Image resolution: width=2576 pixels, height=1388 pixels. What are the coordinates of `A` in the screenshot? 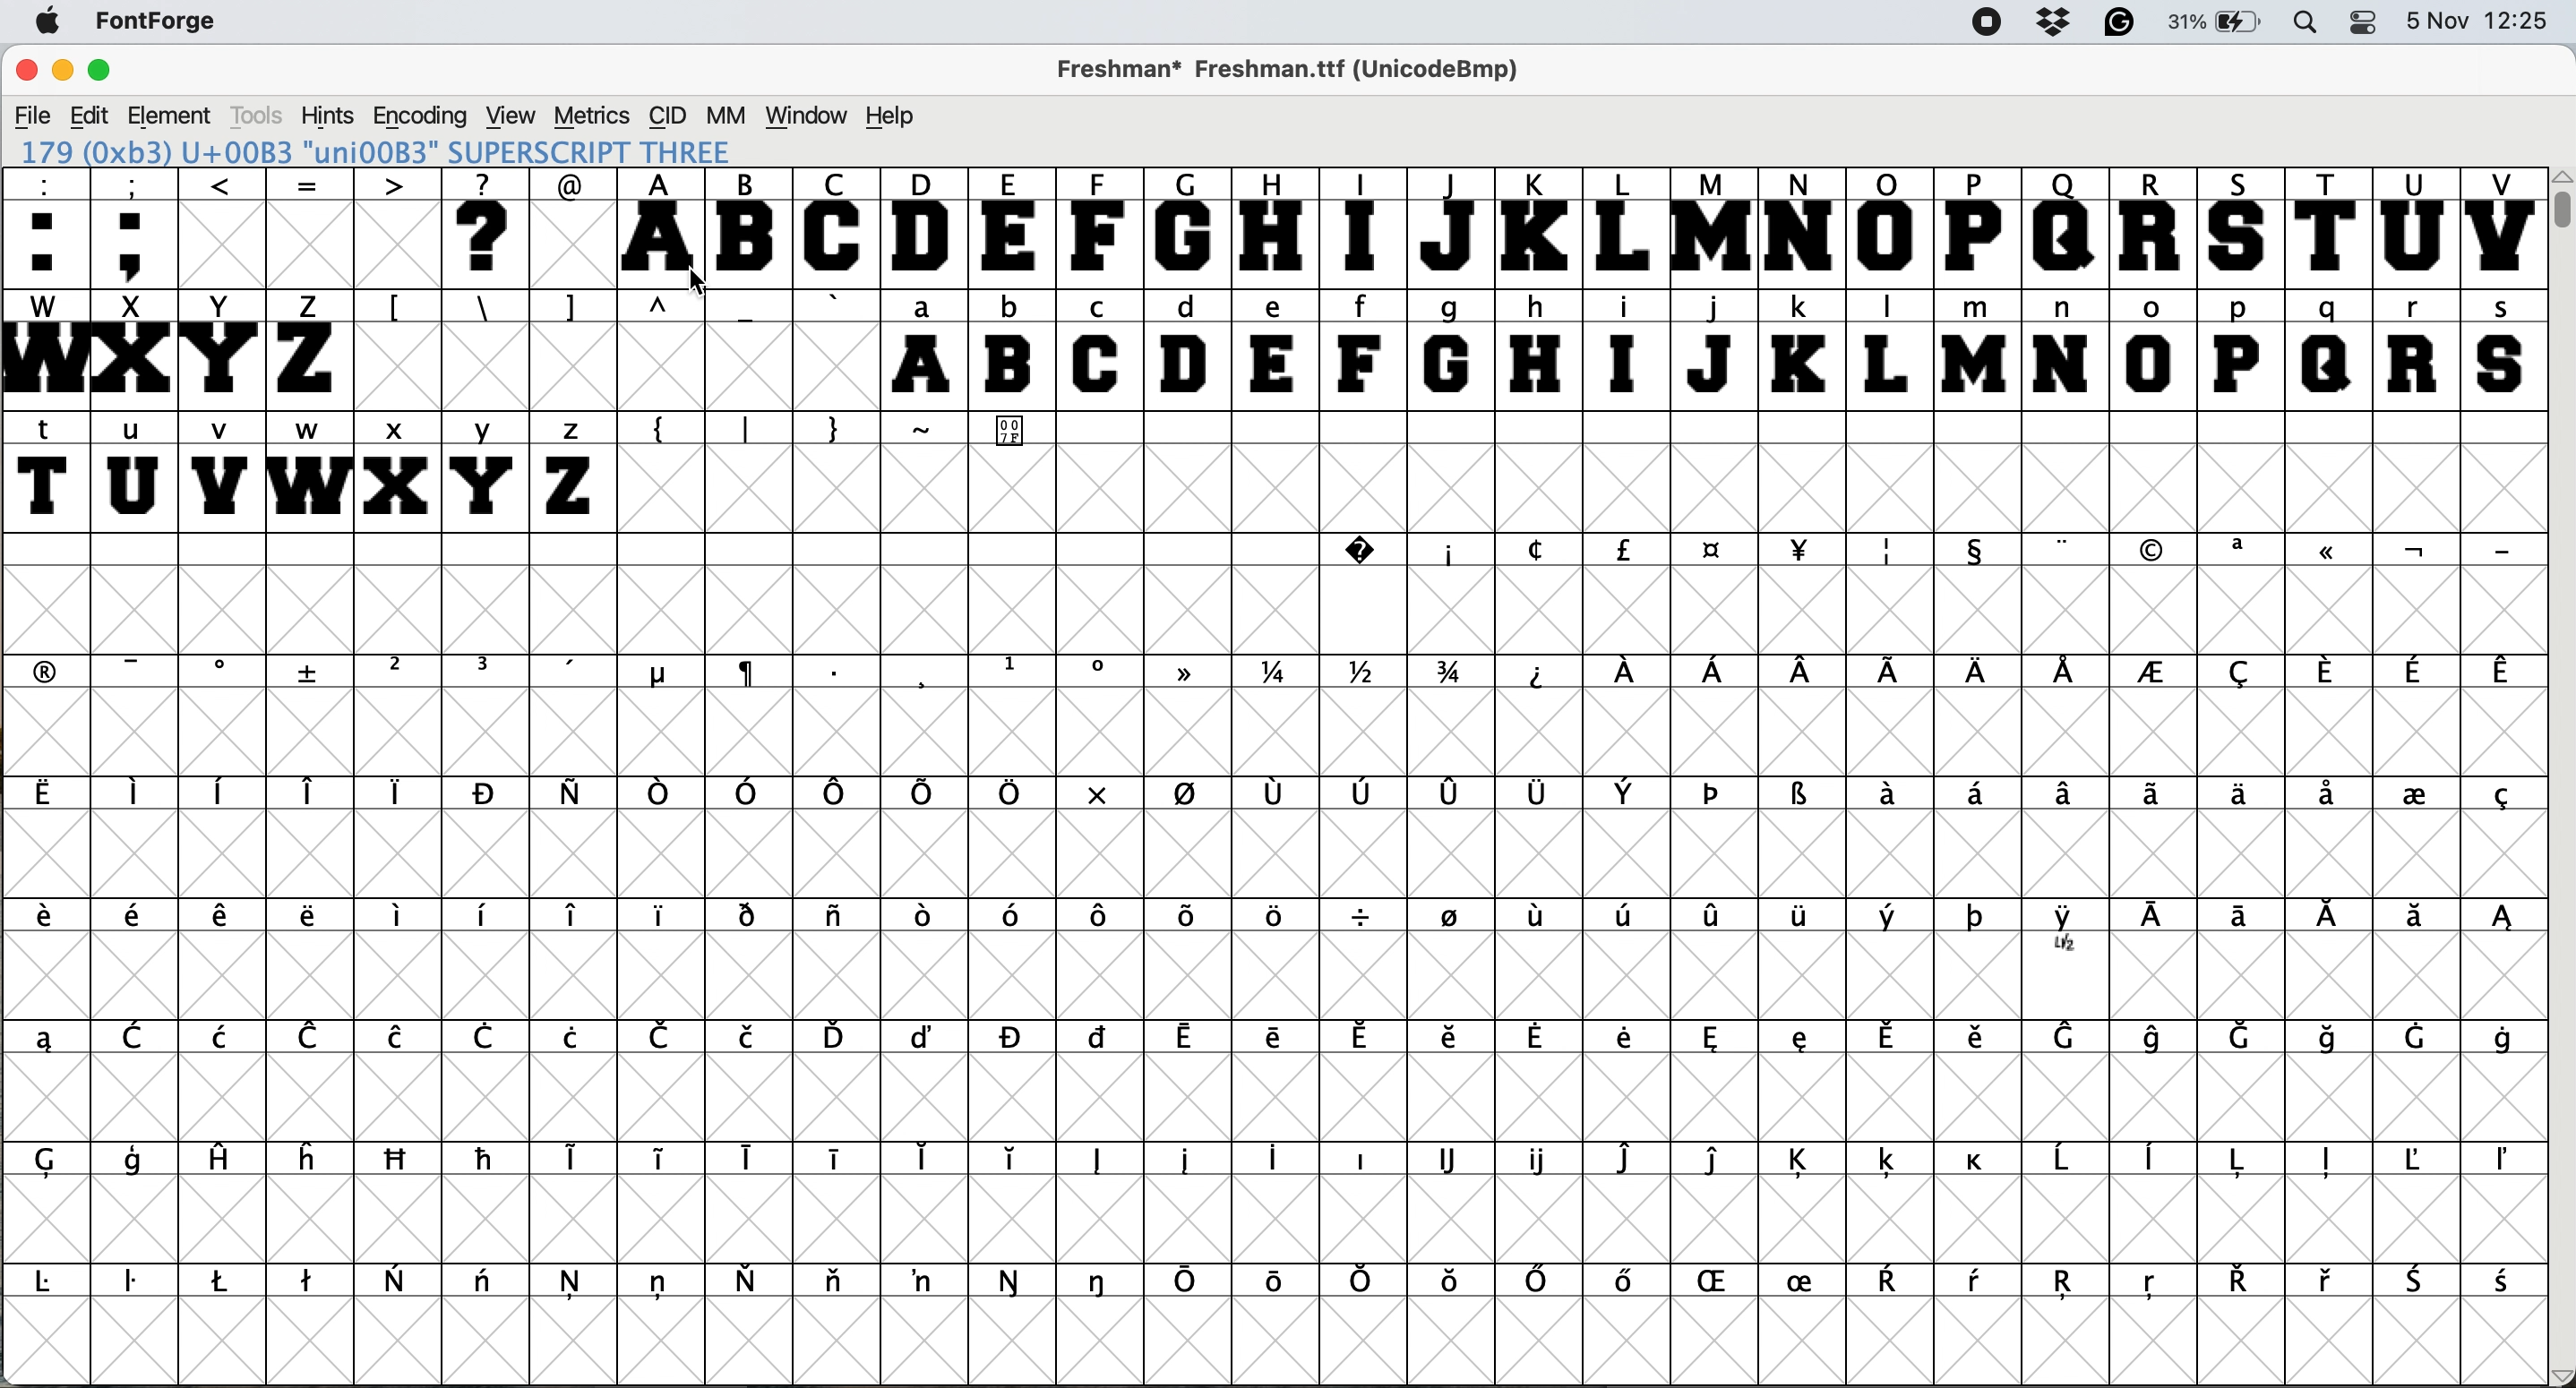 It's located at (665, 227).